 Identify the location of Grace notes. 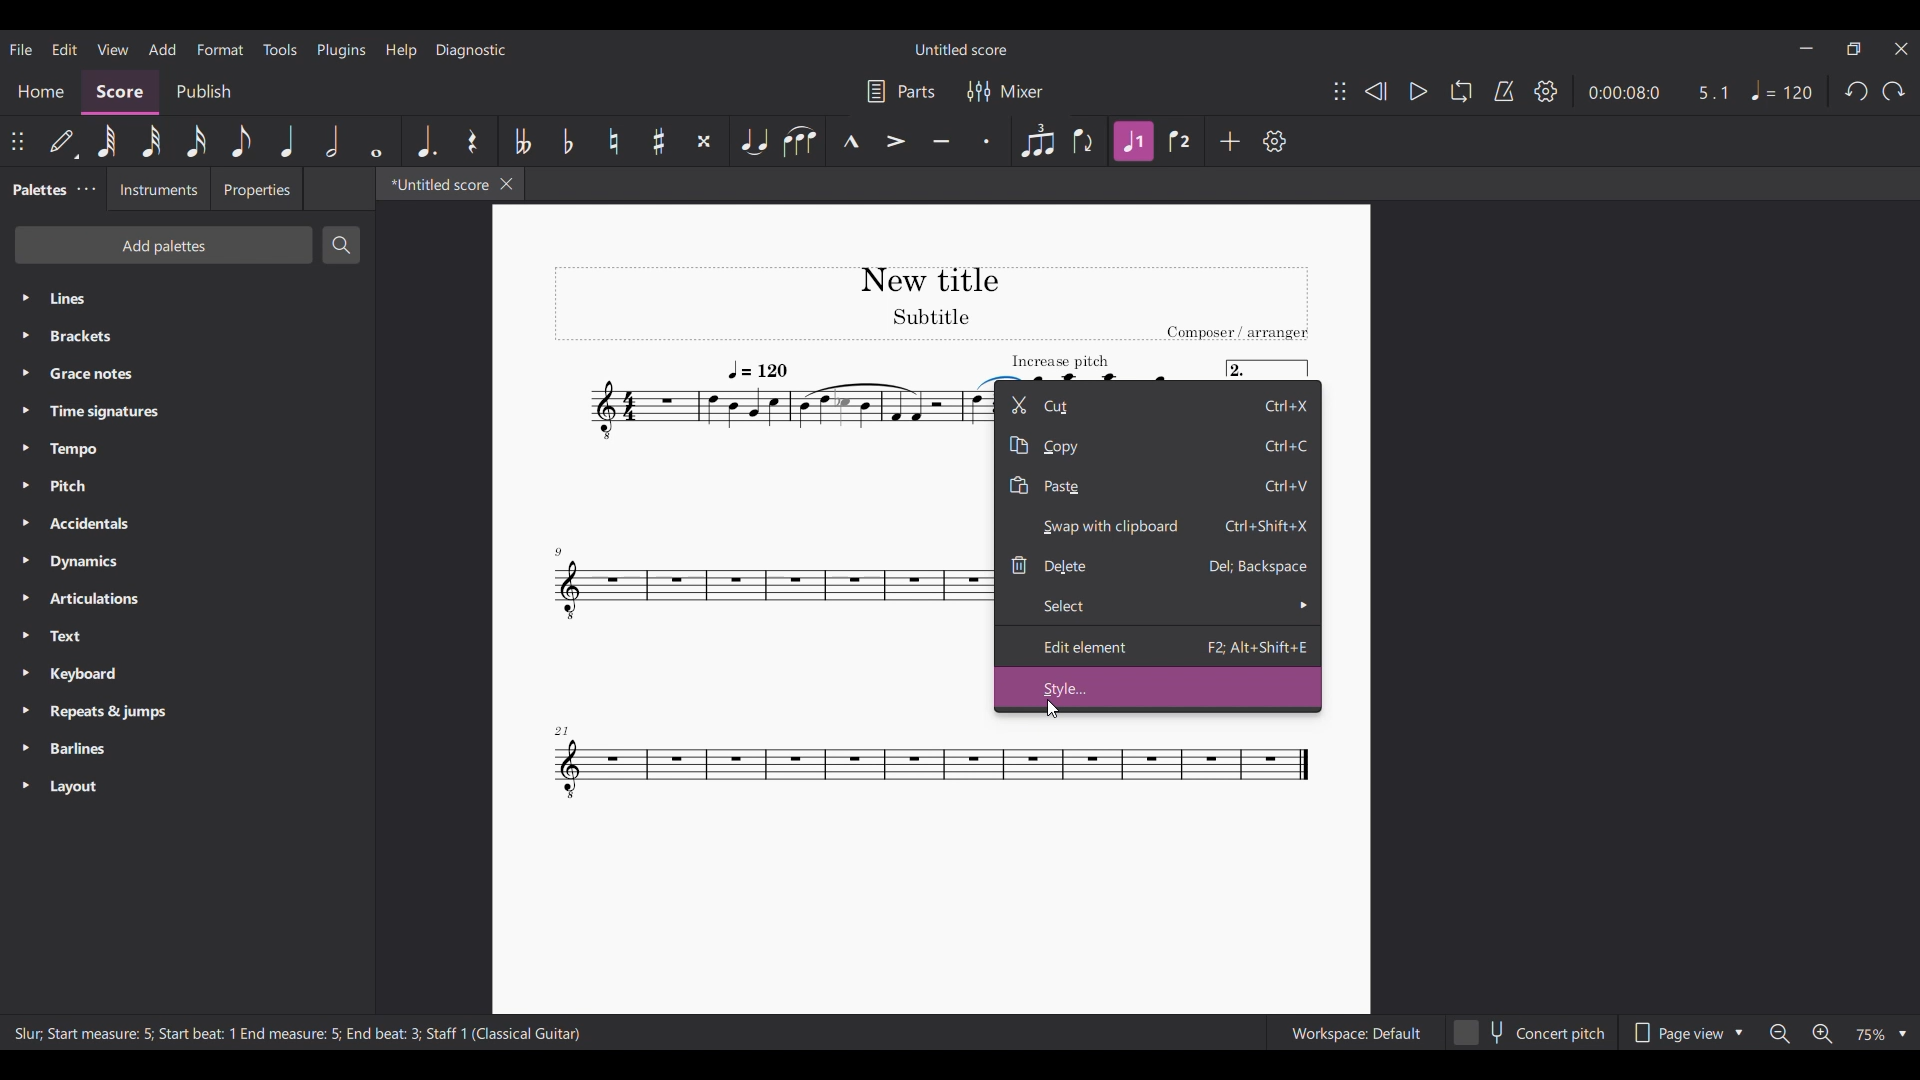
(186, 373).